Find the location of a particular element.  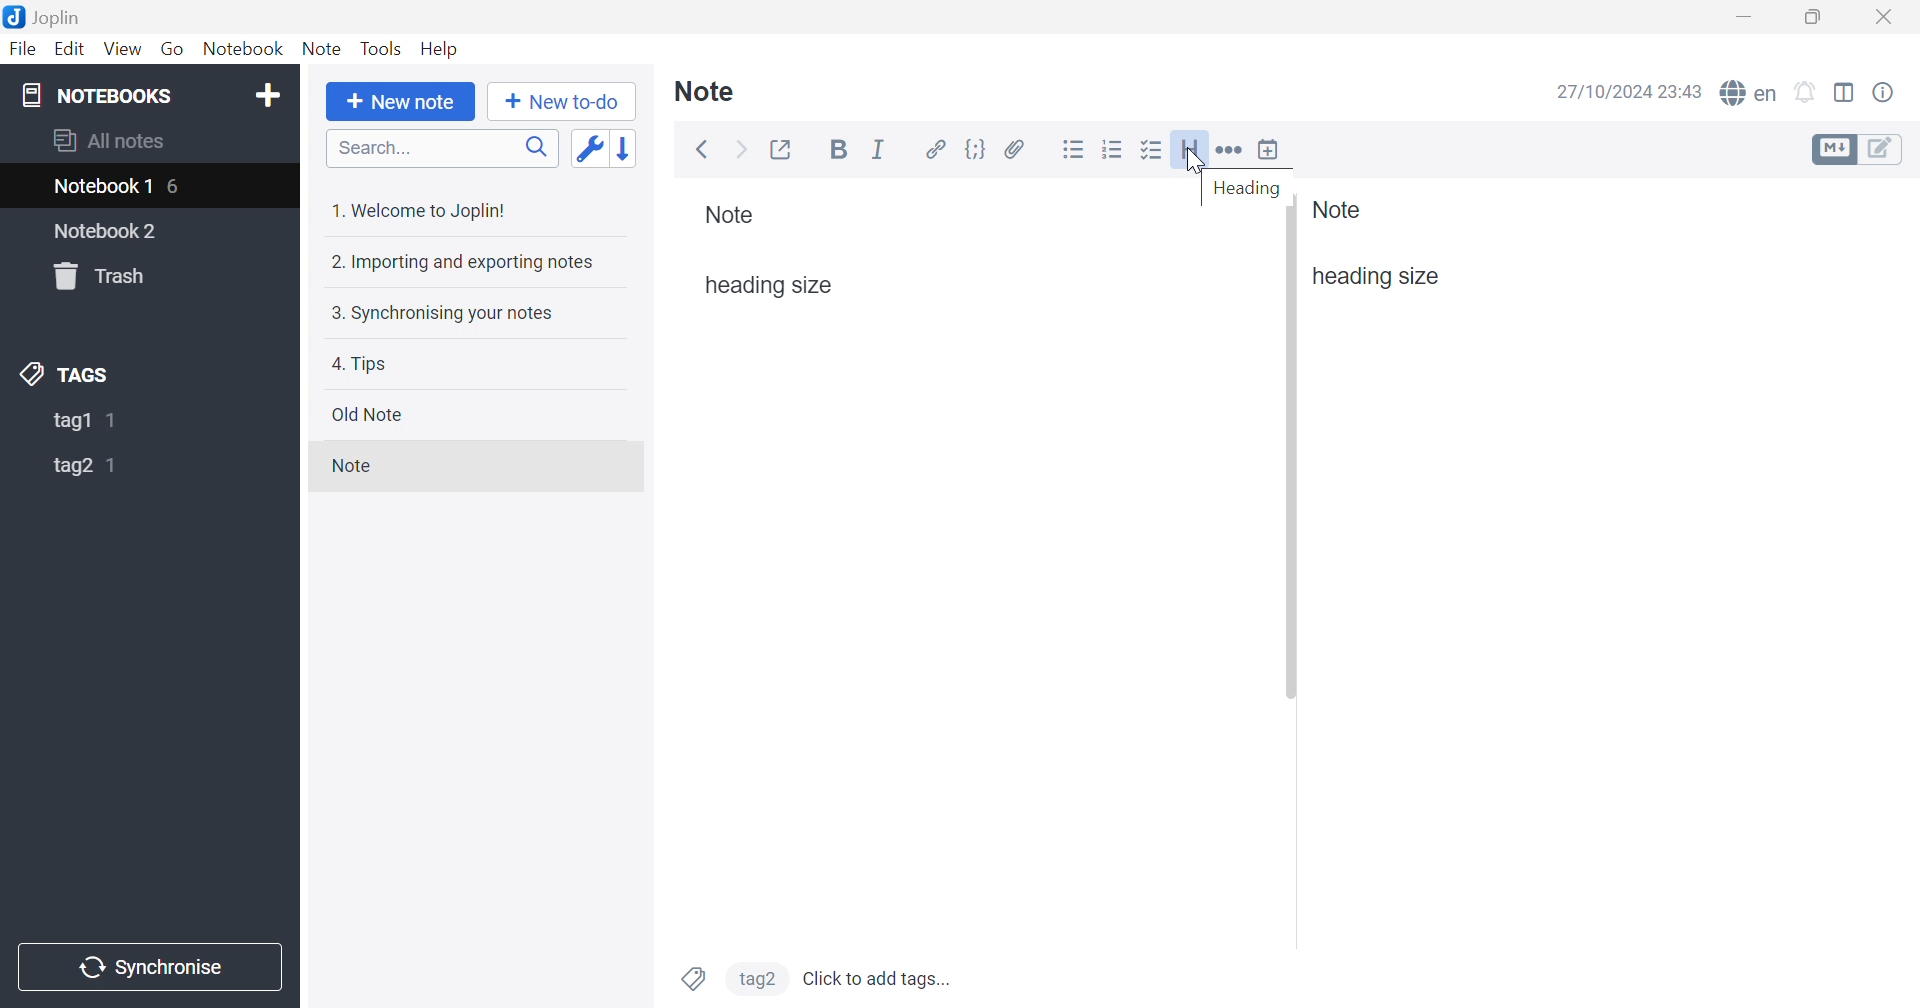

Joplin logo is located at coordinates (18, 16).